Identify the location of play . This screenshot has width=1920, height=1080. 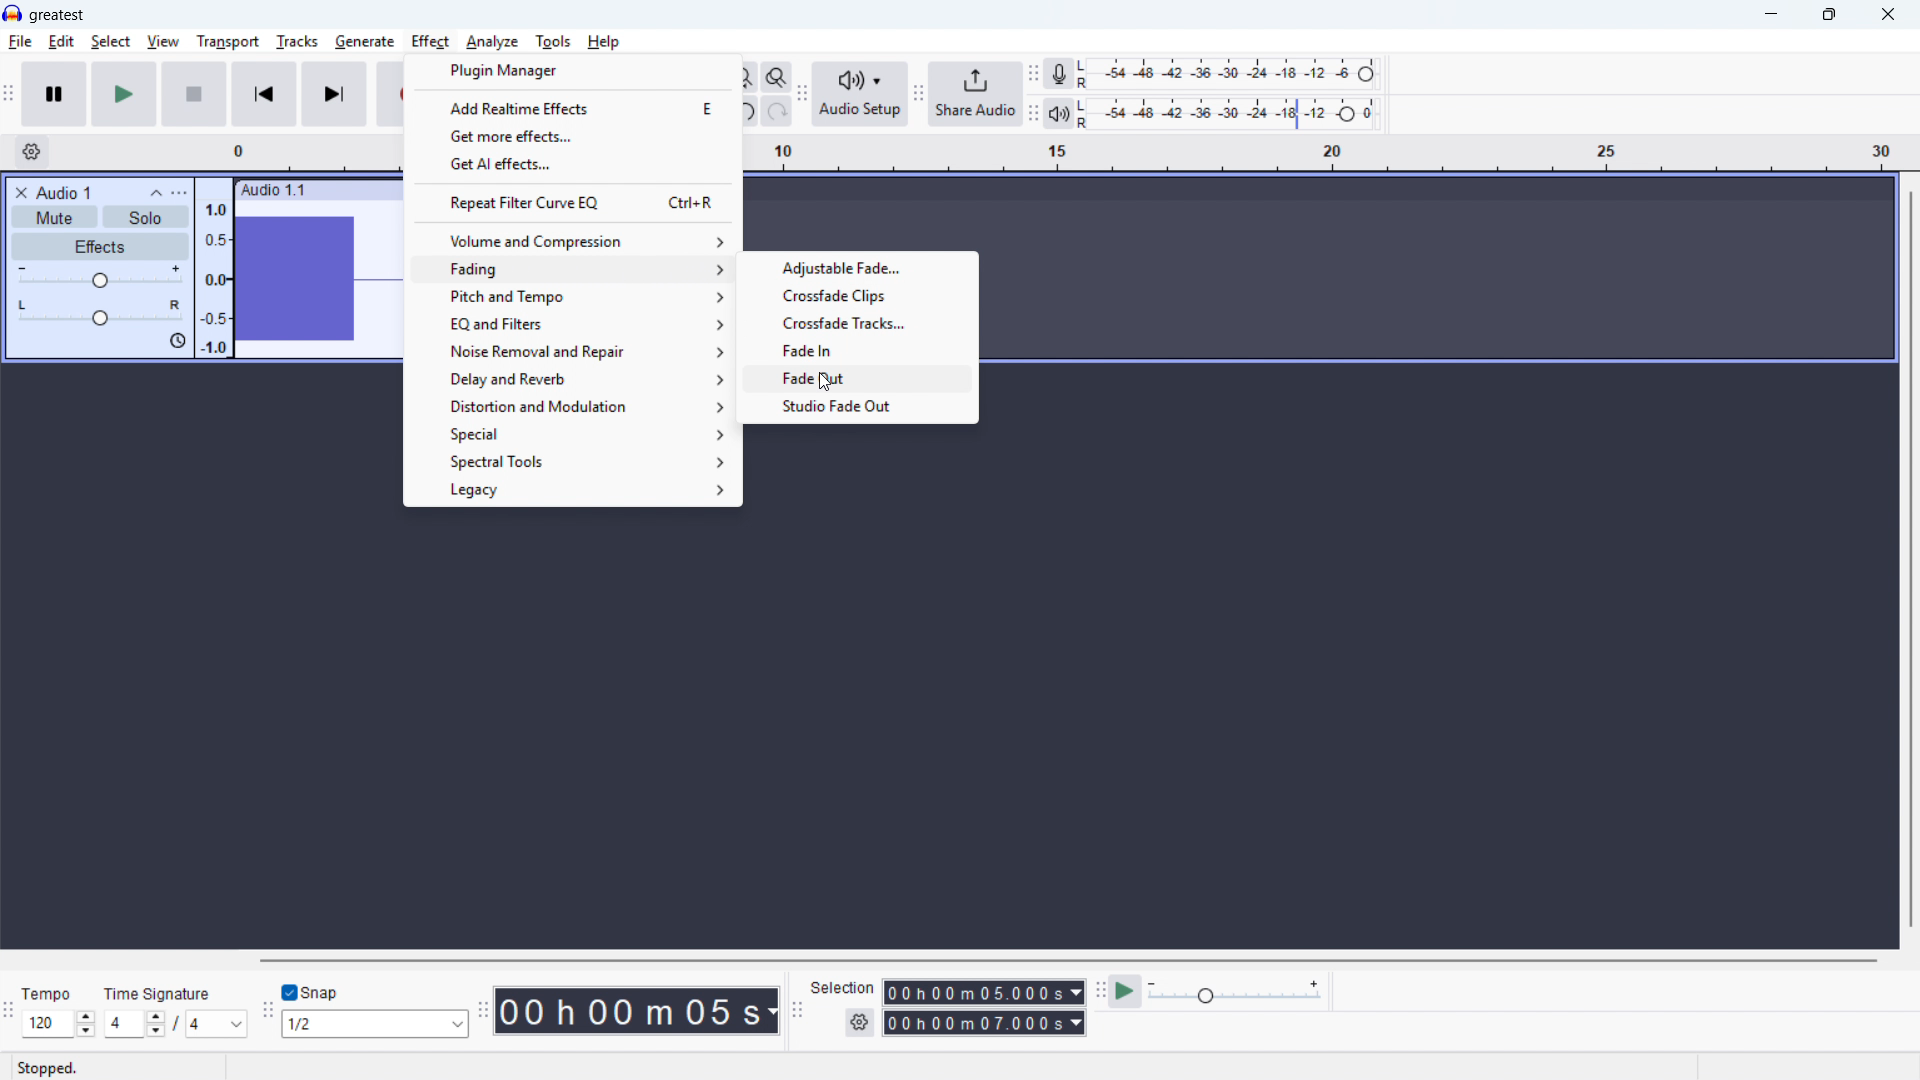
(124, 94).